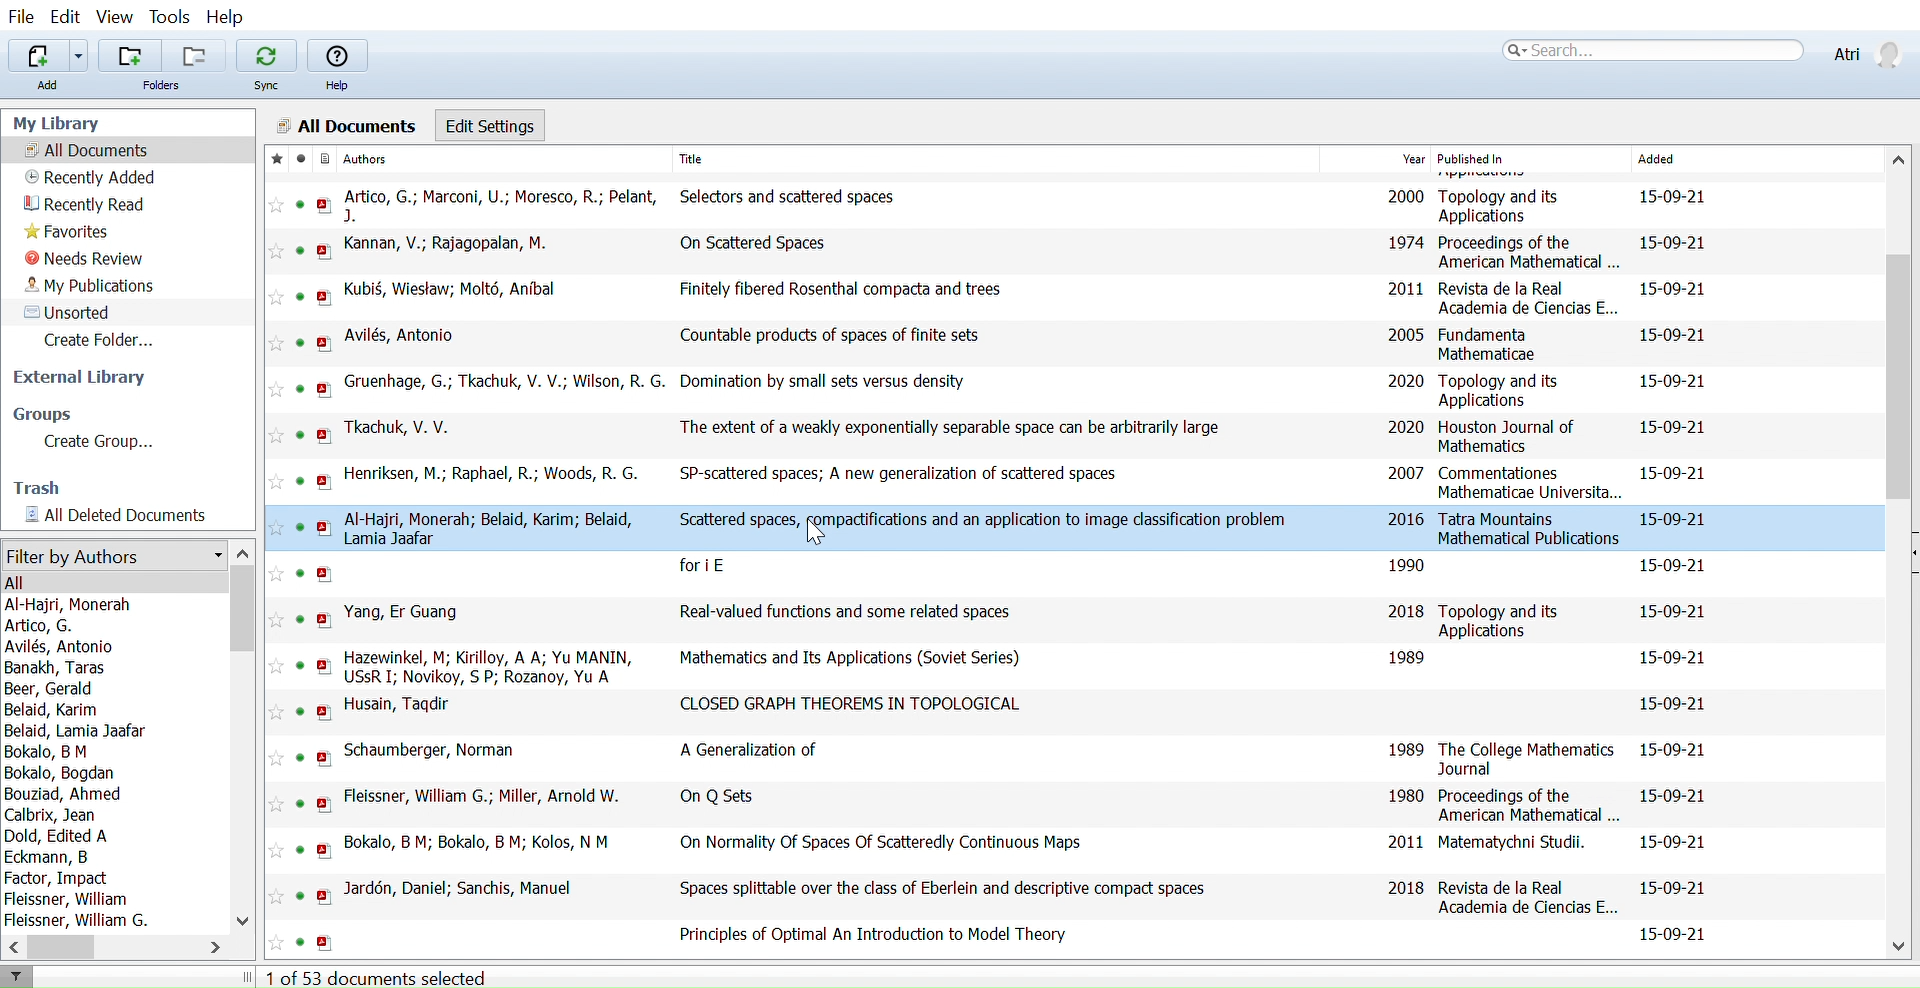 This screenshot has height=988, width=1920. Describe the element at coordinates (844, 659) in the screenshot. I see `Mathematics and Its Applications (Soviet Series)` at that location.